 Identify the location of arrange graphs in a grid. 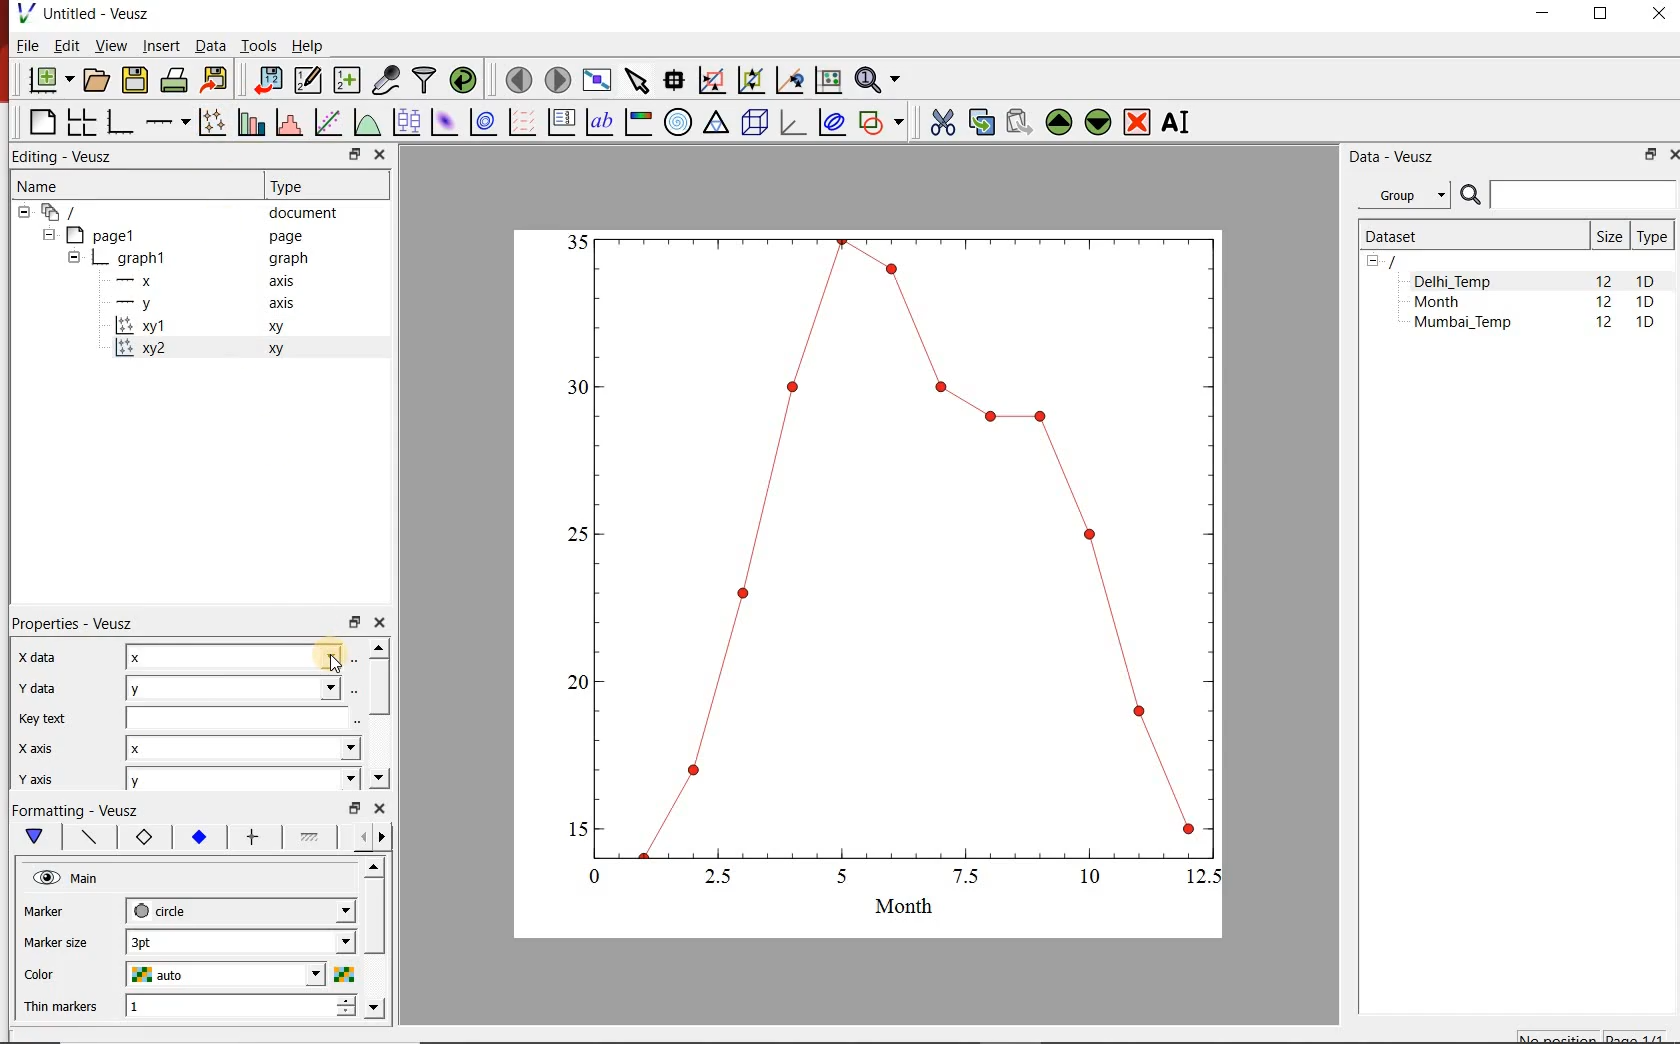
(80, 122).